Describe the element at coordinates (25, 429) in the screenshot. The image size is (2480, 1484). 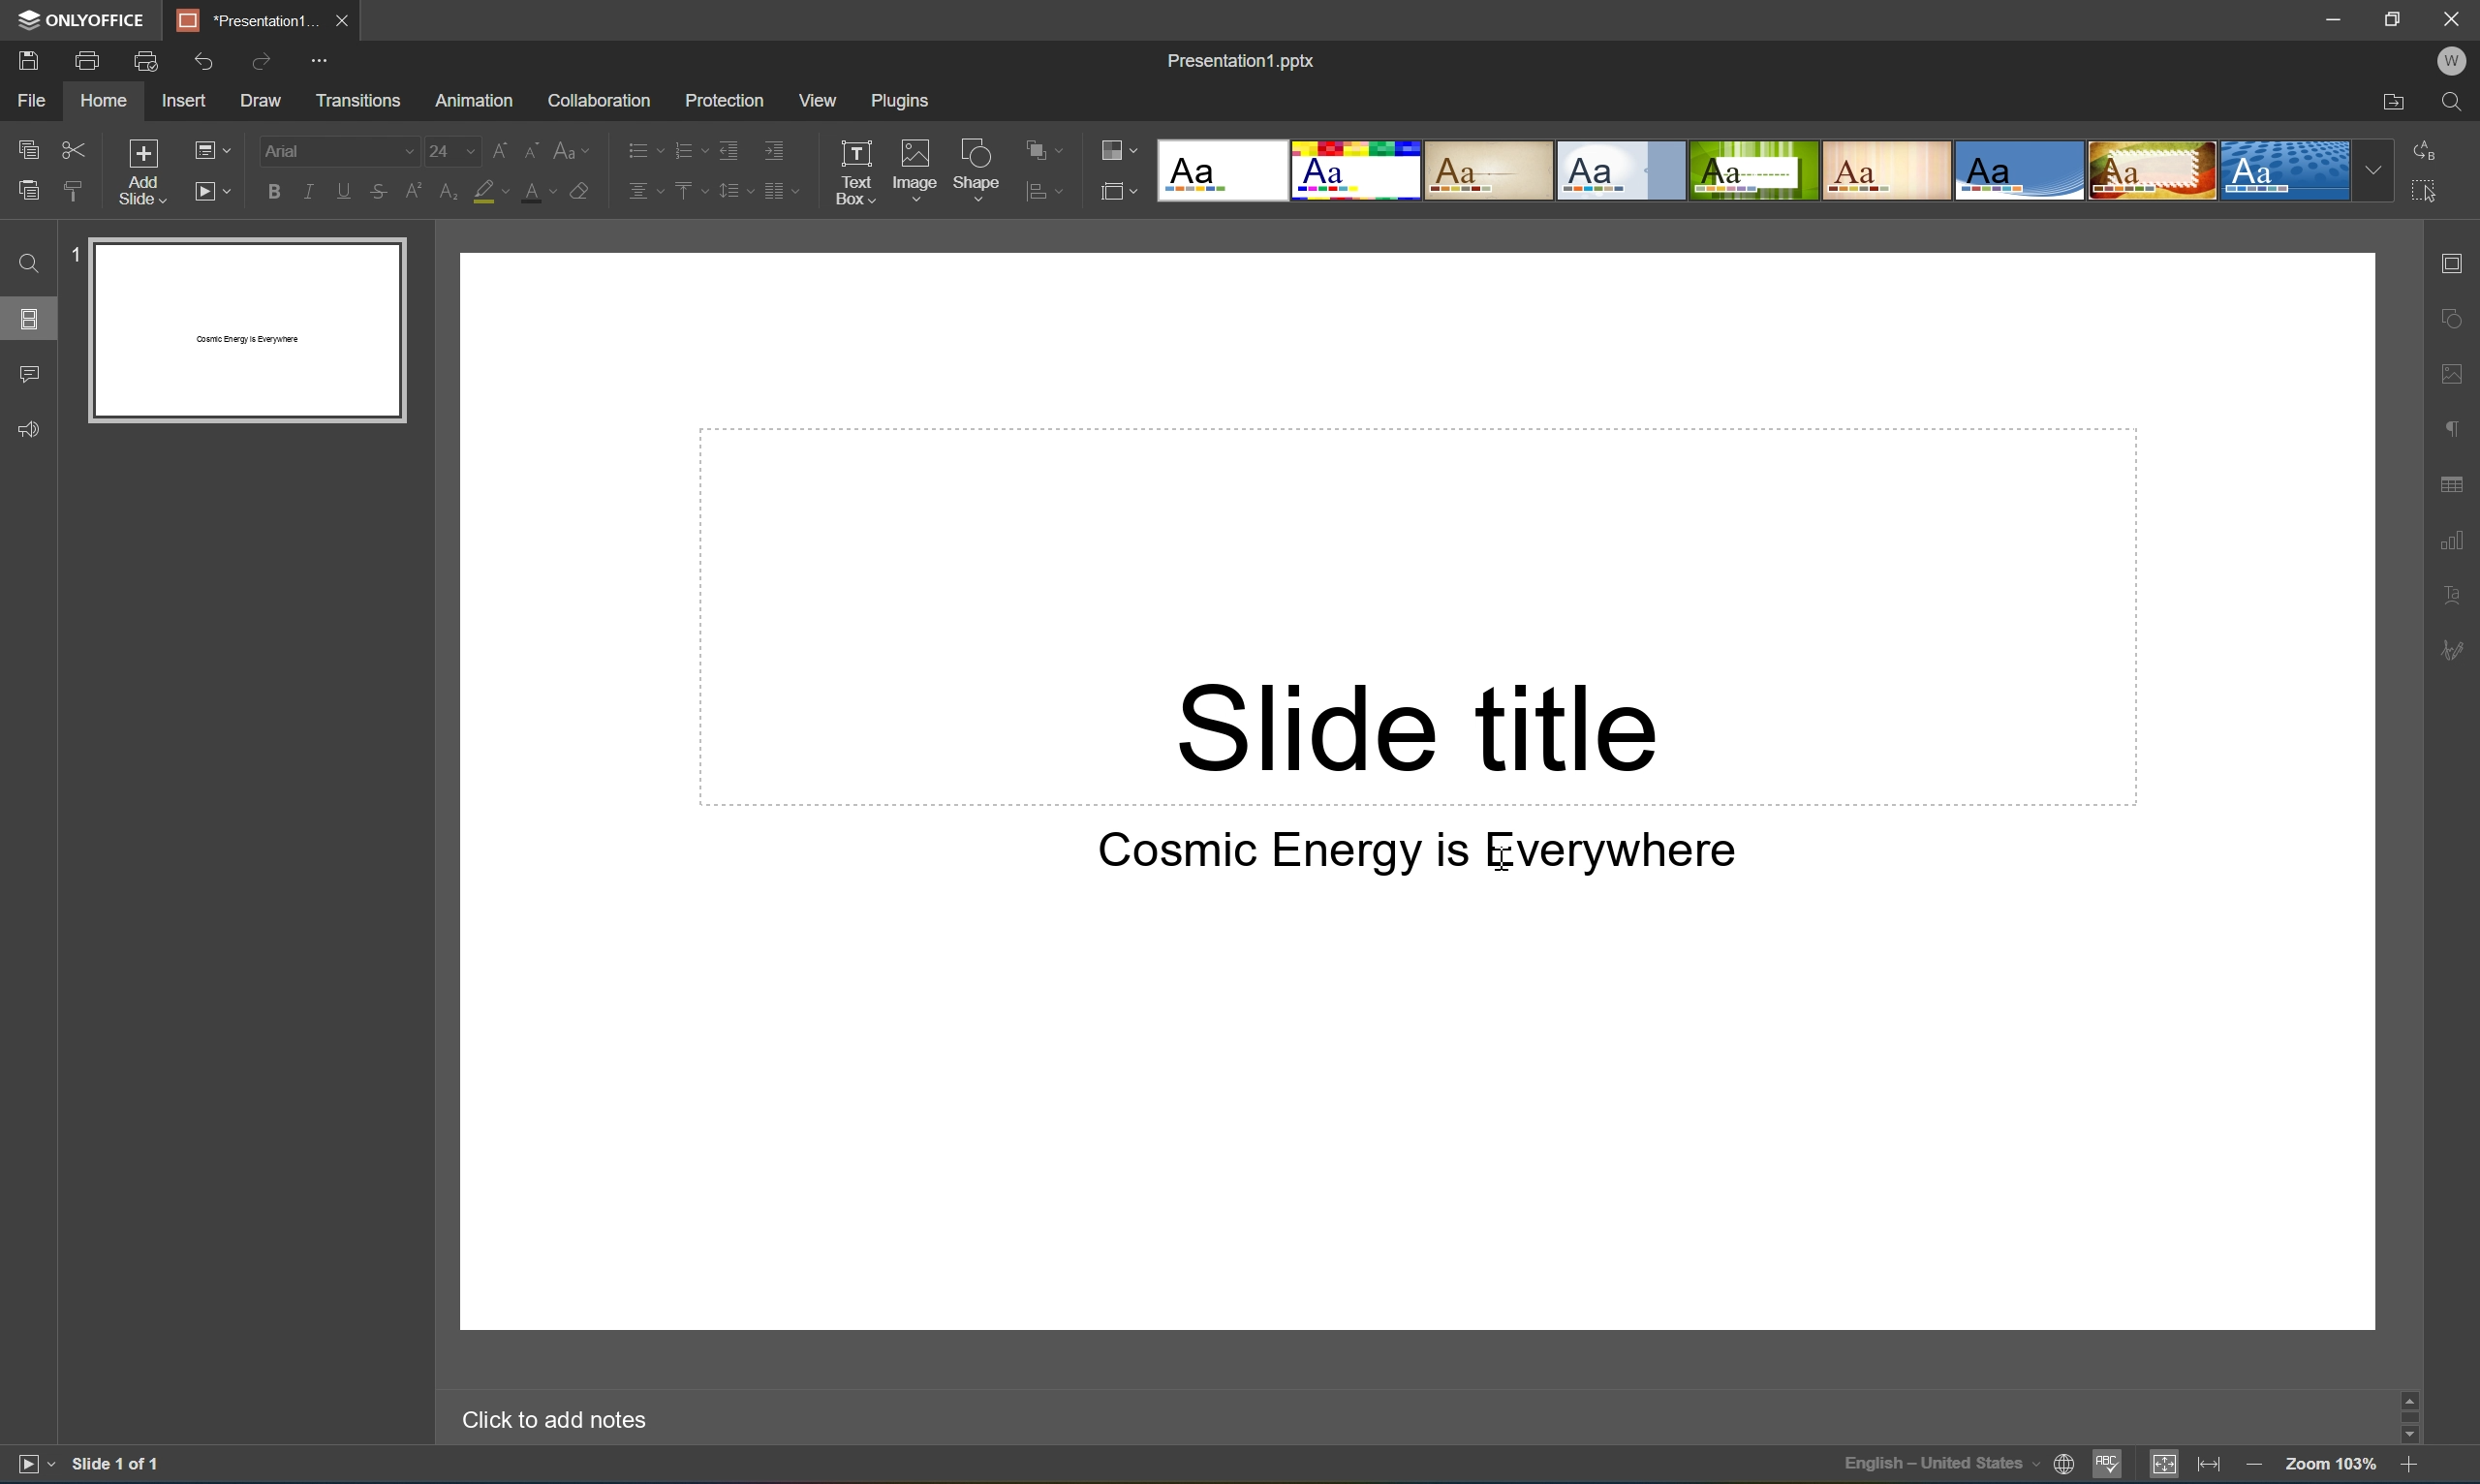
I see `Feedback and comments` at that location.